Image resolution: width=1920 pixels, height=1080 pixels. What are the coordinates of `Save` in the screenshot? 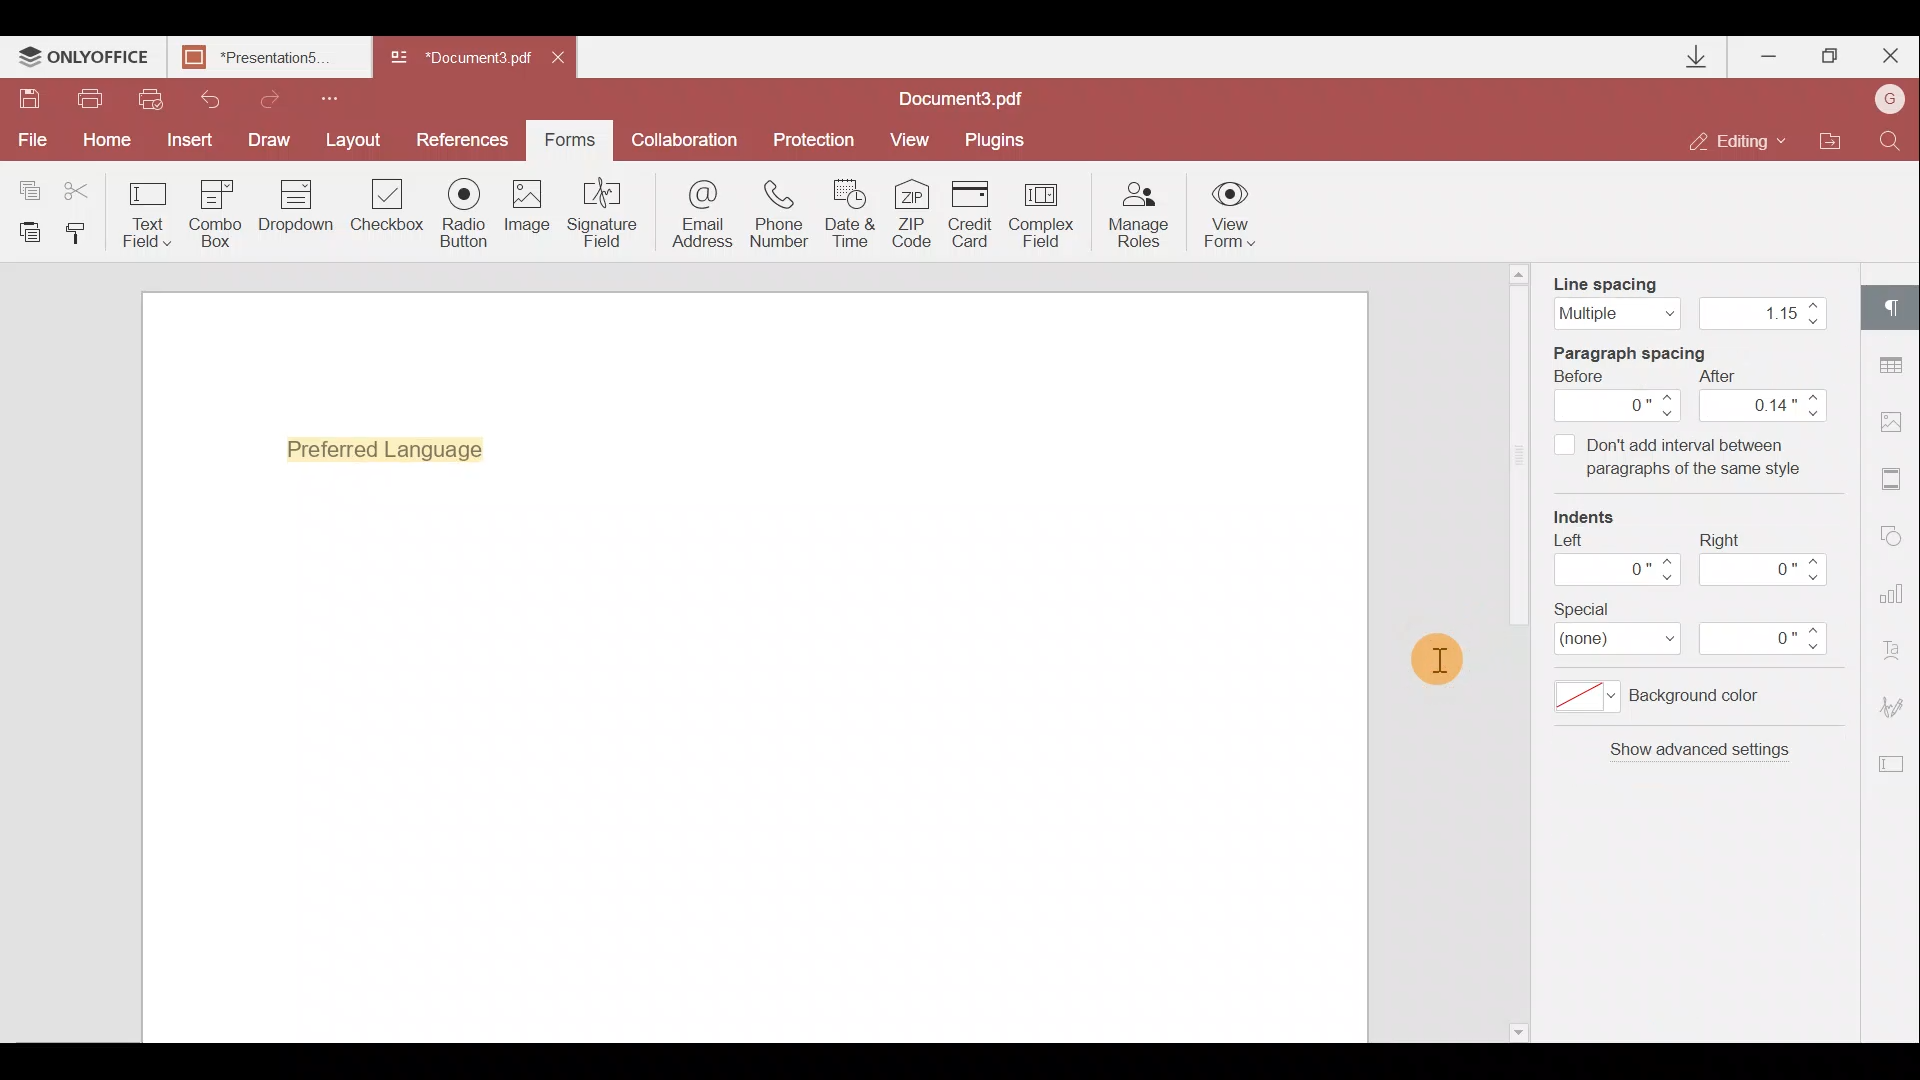 It's located at (28, 101).